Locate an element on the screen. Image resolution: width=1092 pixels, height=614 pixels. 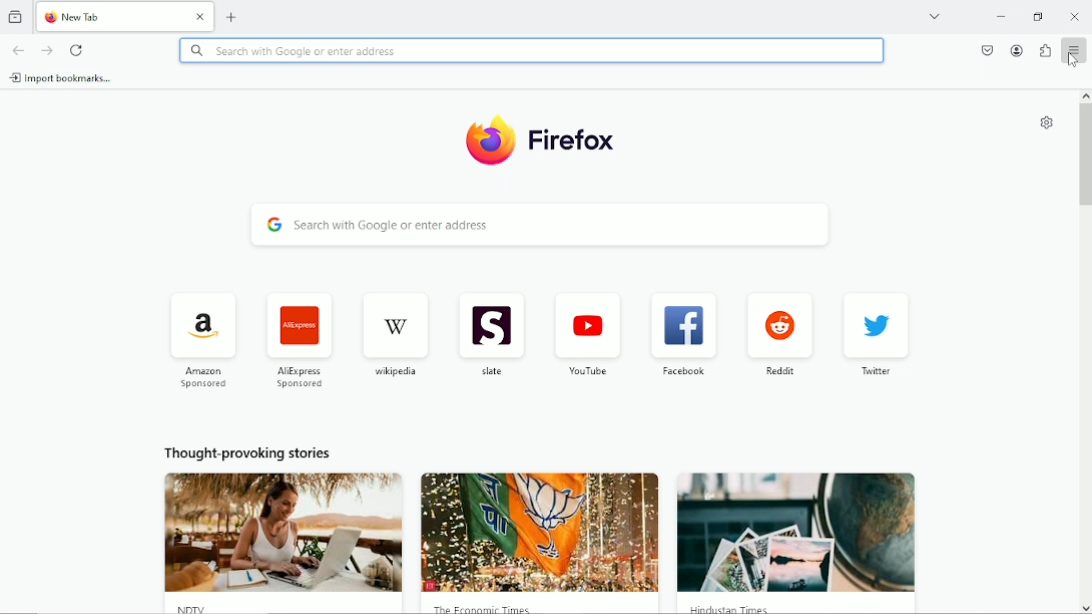
minimize  is located at coordinates (998, 15).